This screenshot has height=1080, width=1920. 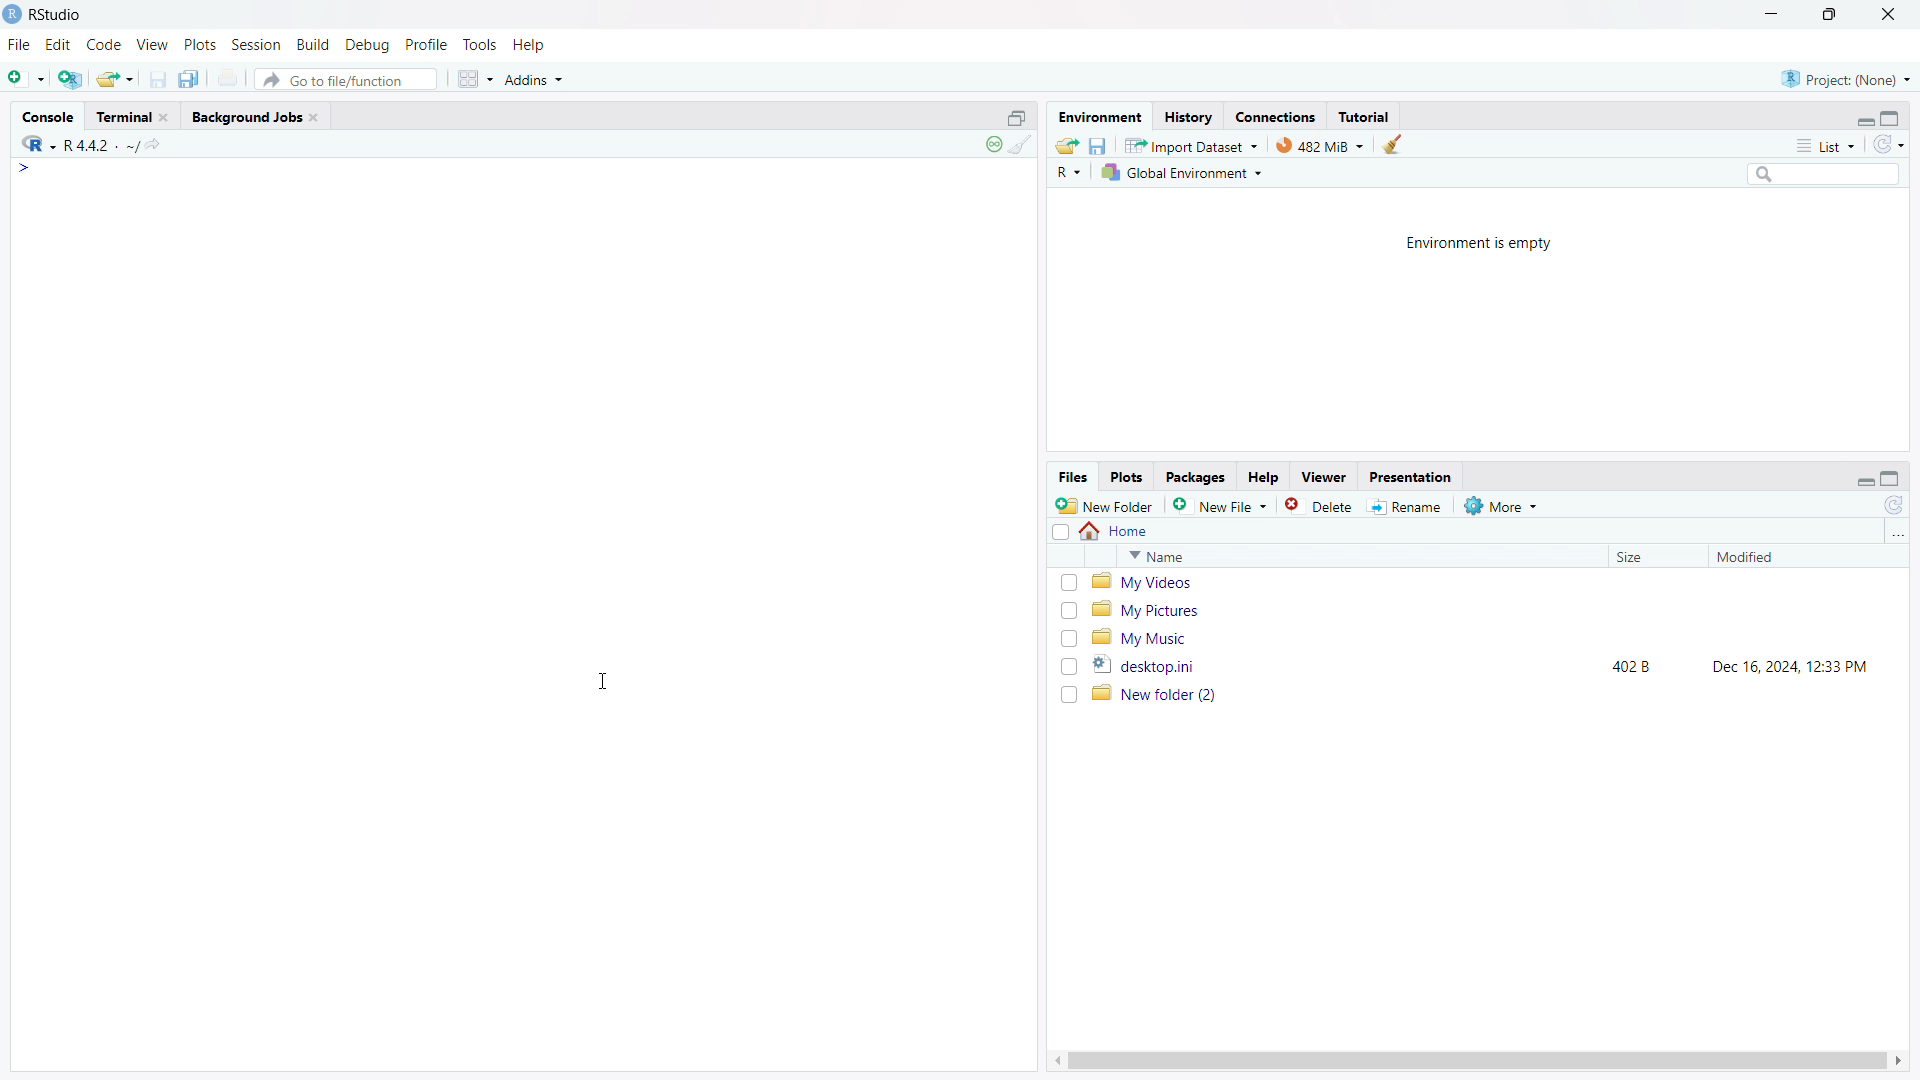 What do you see at coordinates (1068, 639) in the screenshot?
I see `select individual entries` at bounding box center [1068, 639].